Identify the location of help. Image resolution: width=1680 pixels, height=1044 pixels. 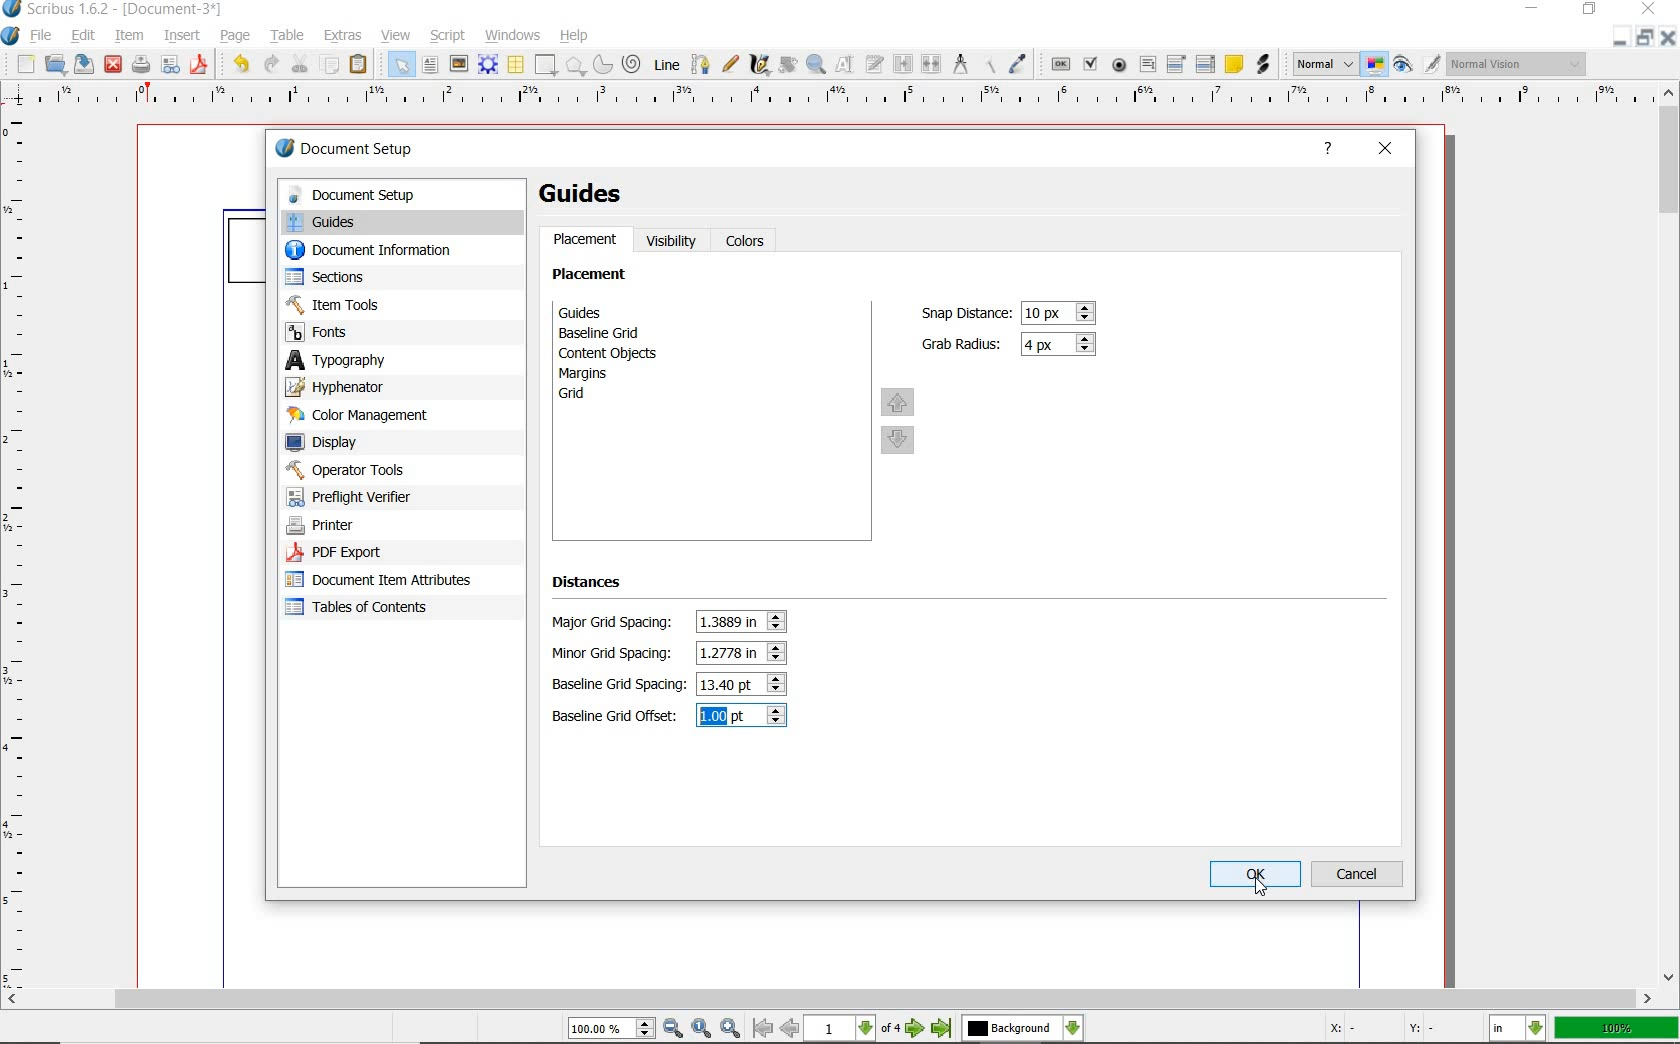
(574, 37).